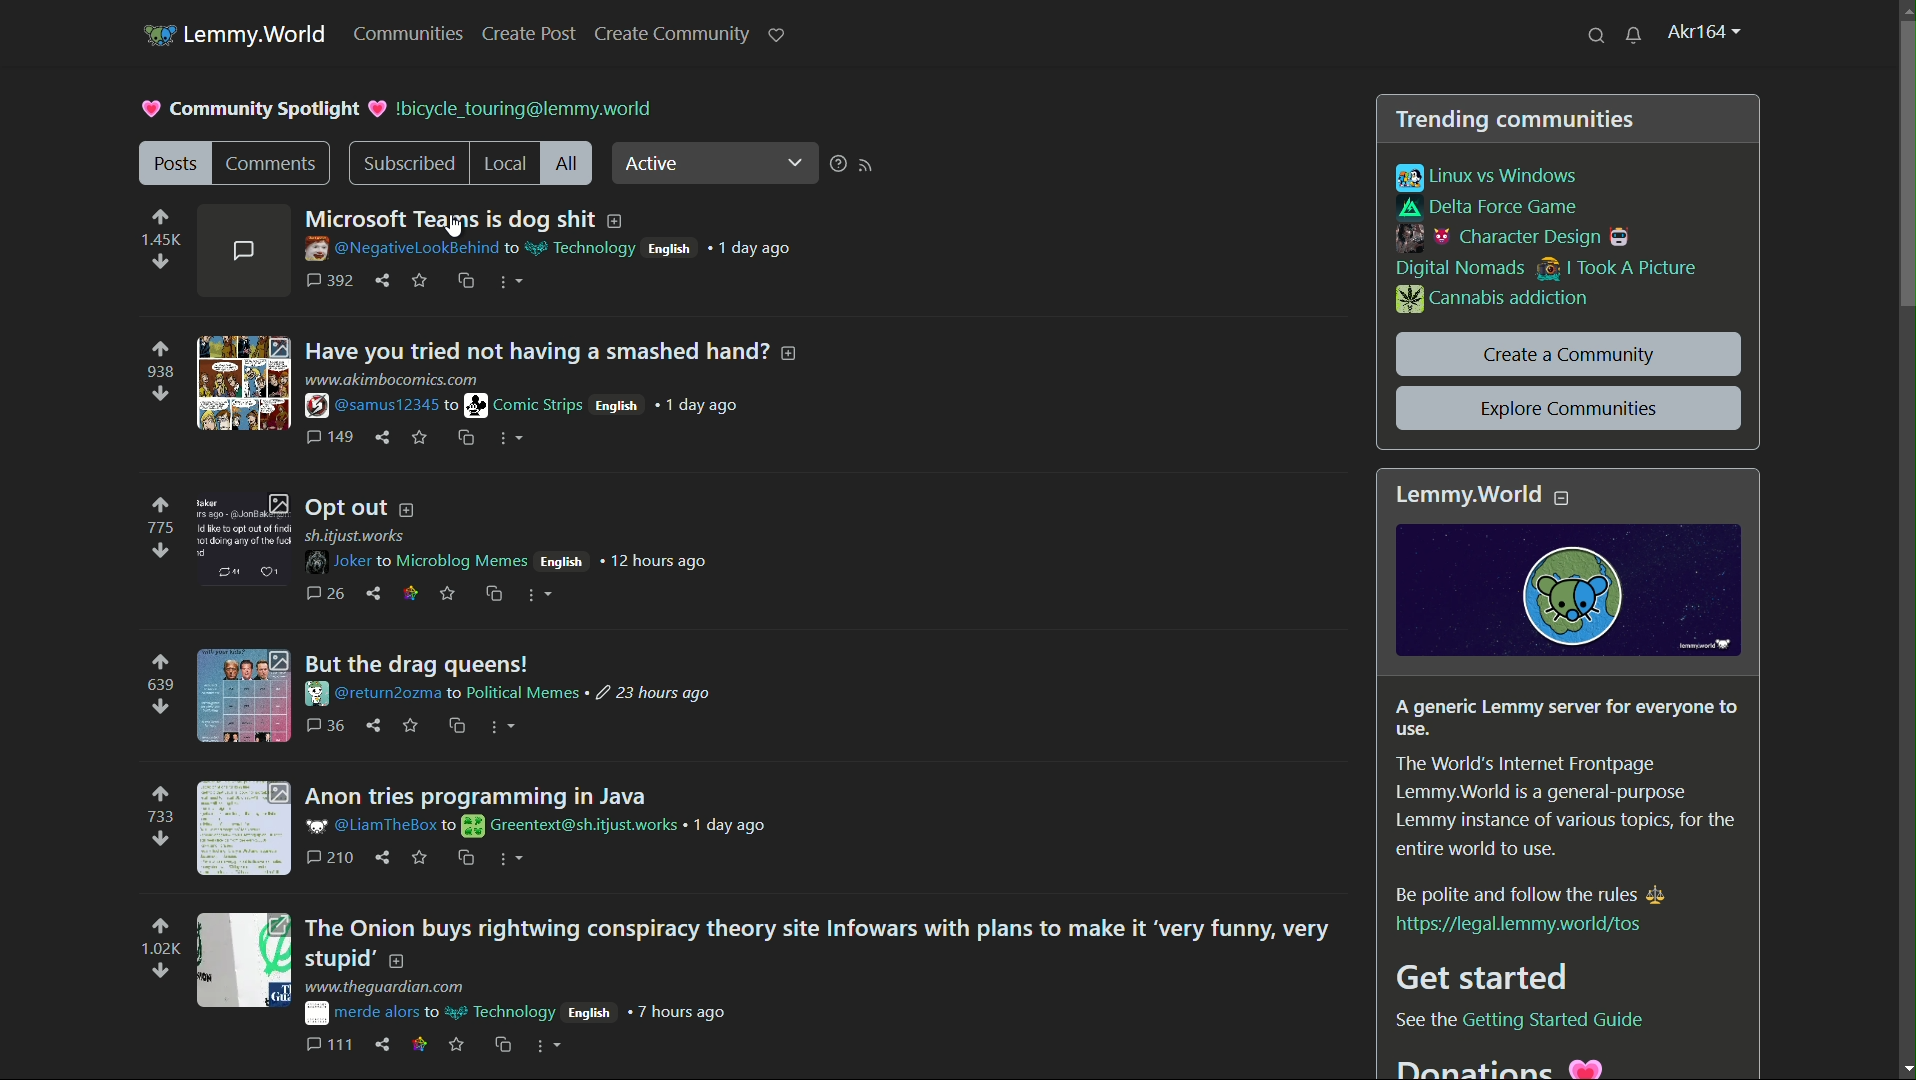  Describe the element at coordinates (161, 972) in the screenshot. I see `downvote` at that location.